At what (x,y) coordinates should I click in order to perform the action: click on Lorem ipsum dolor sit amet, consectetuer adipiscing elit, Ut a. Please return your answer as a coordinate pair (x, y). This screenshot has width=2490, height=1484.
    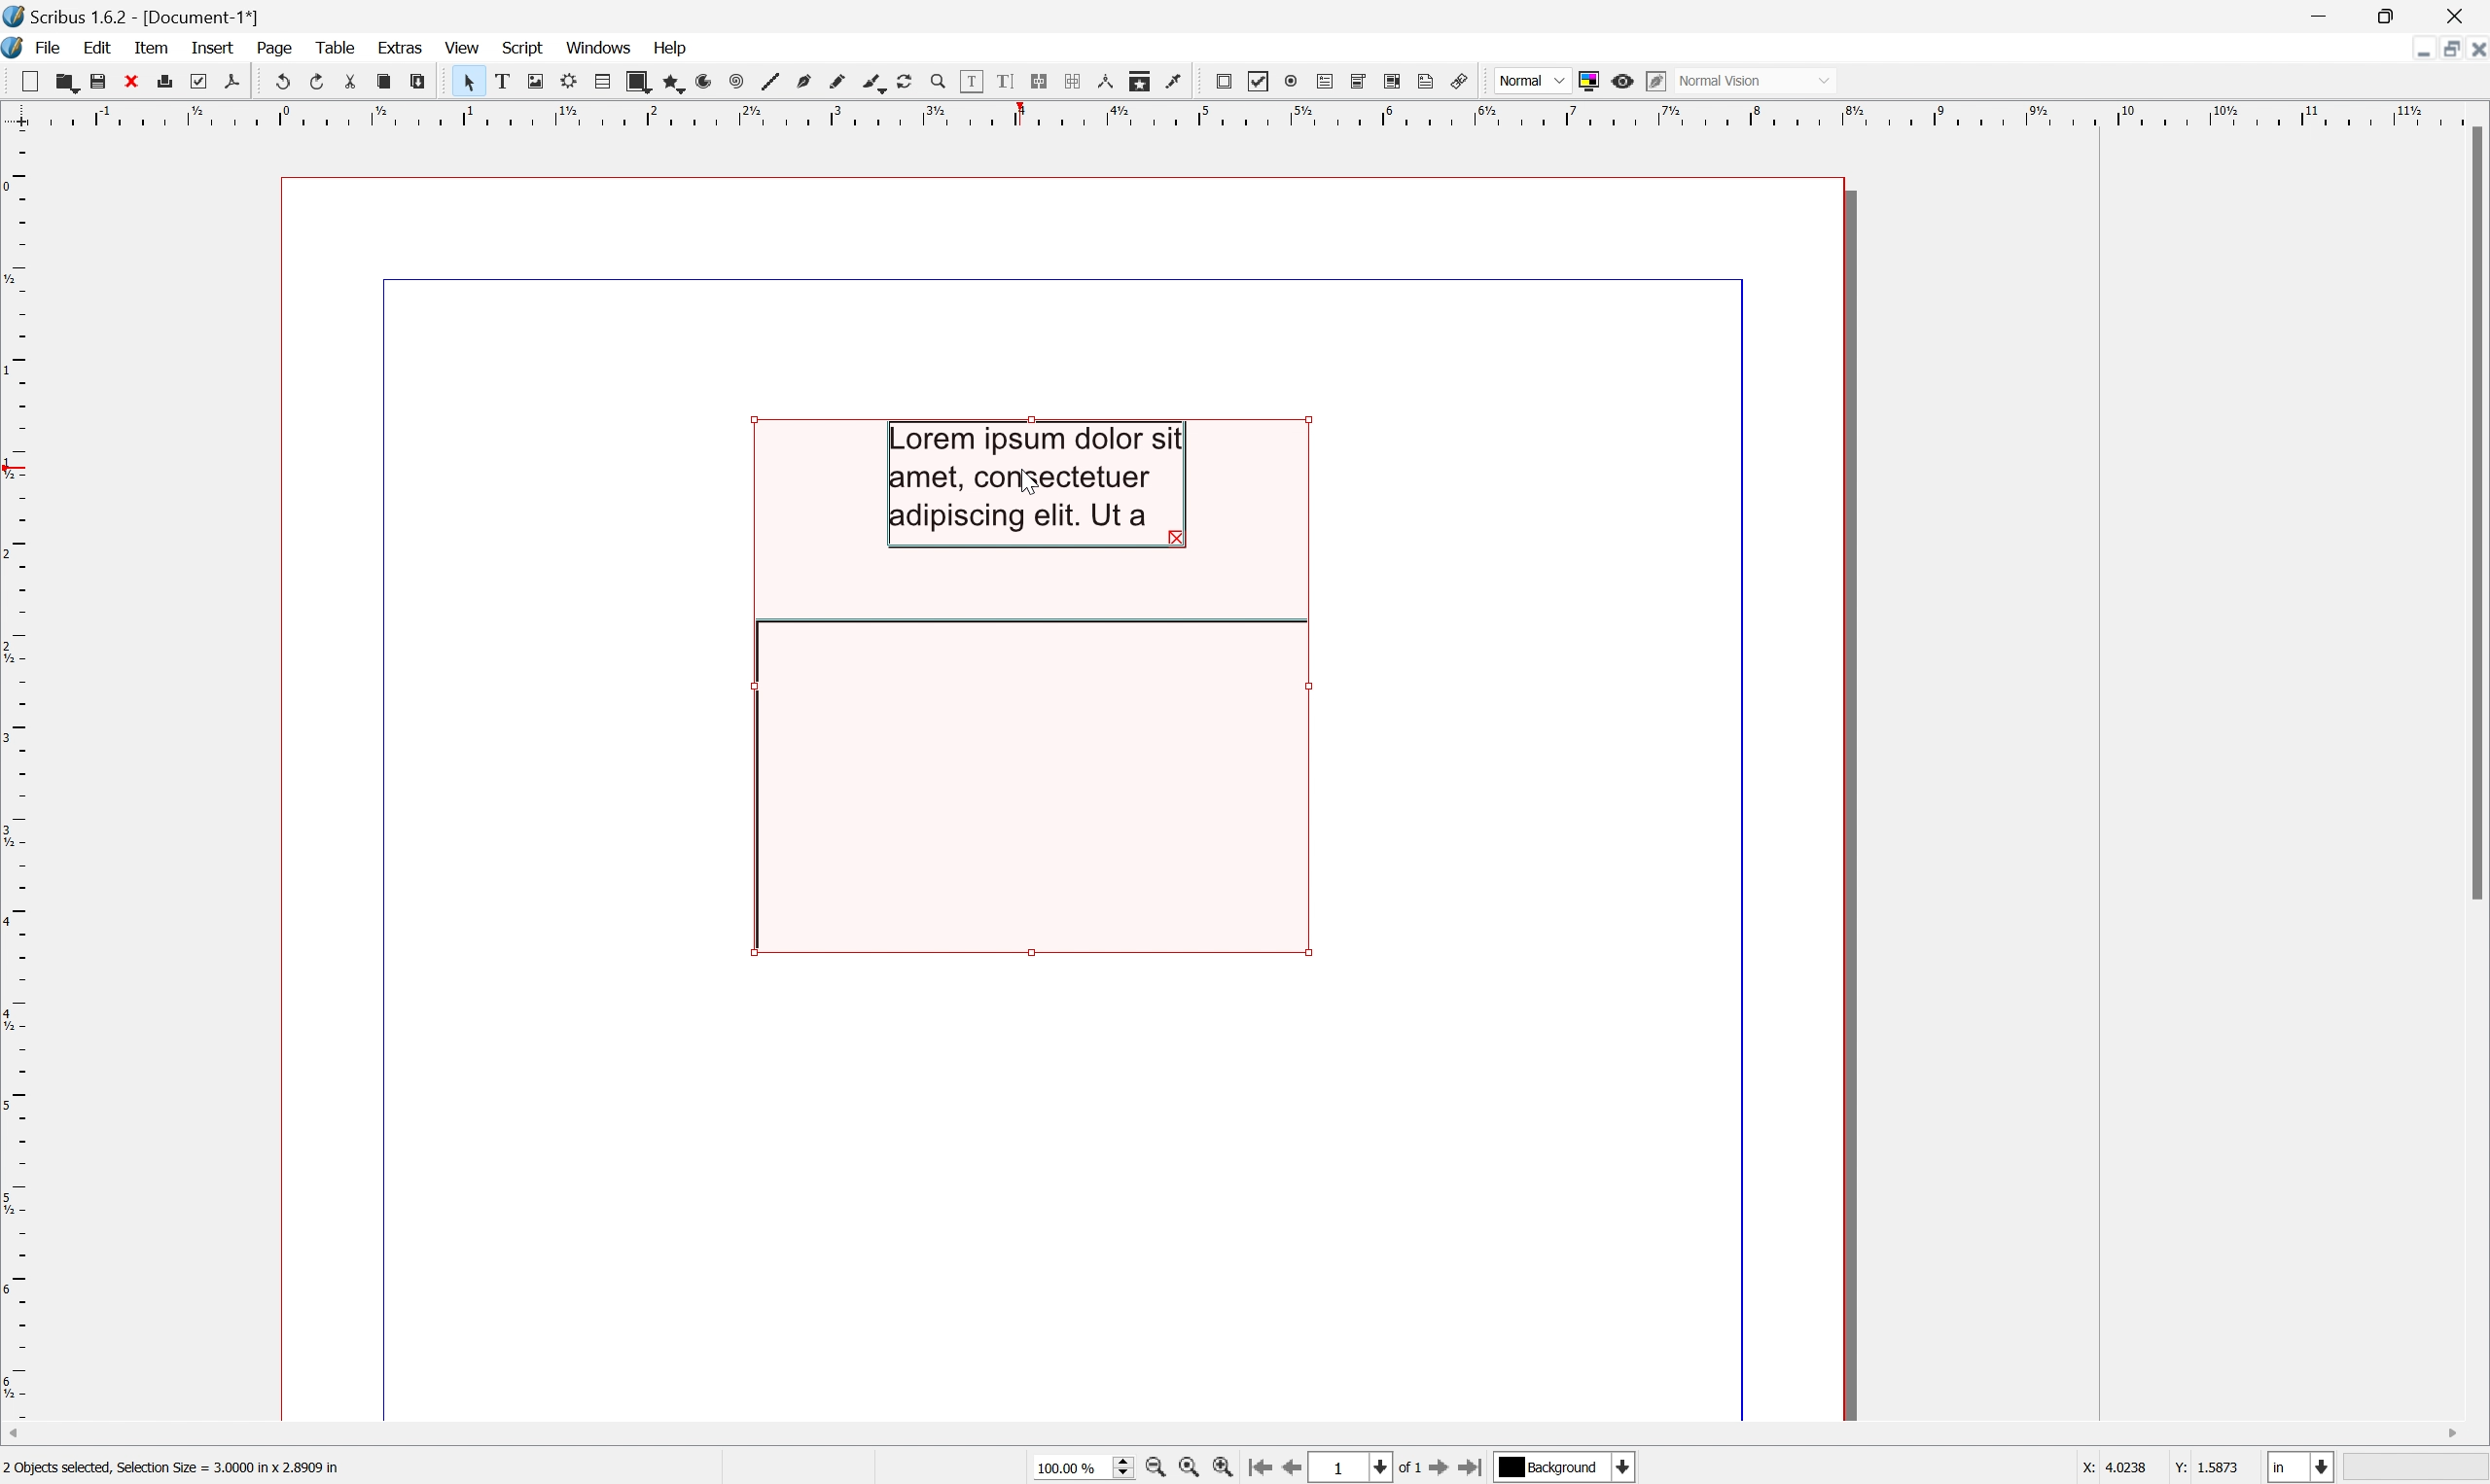
    Looking at the image, I should click on (1038, 484).